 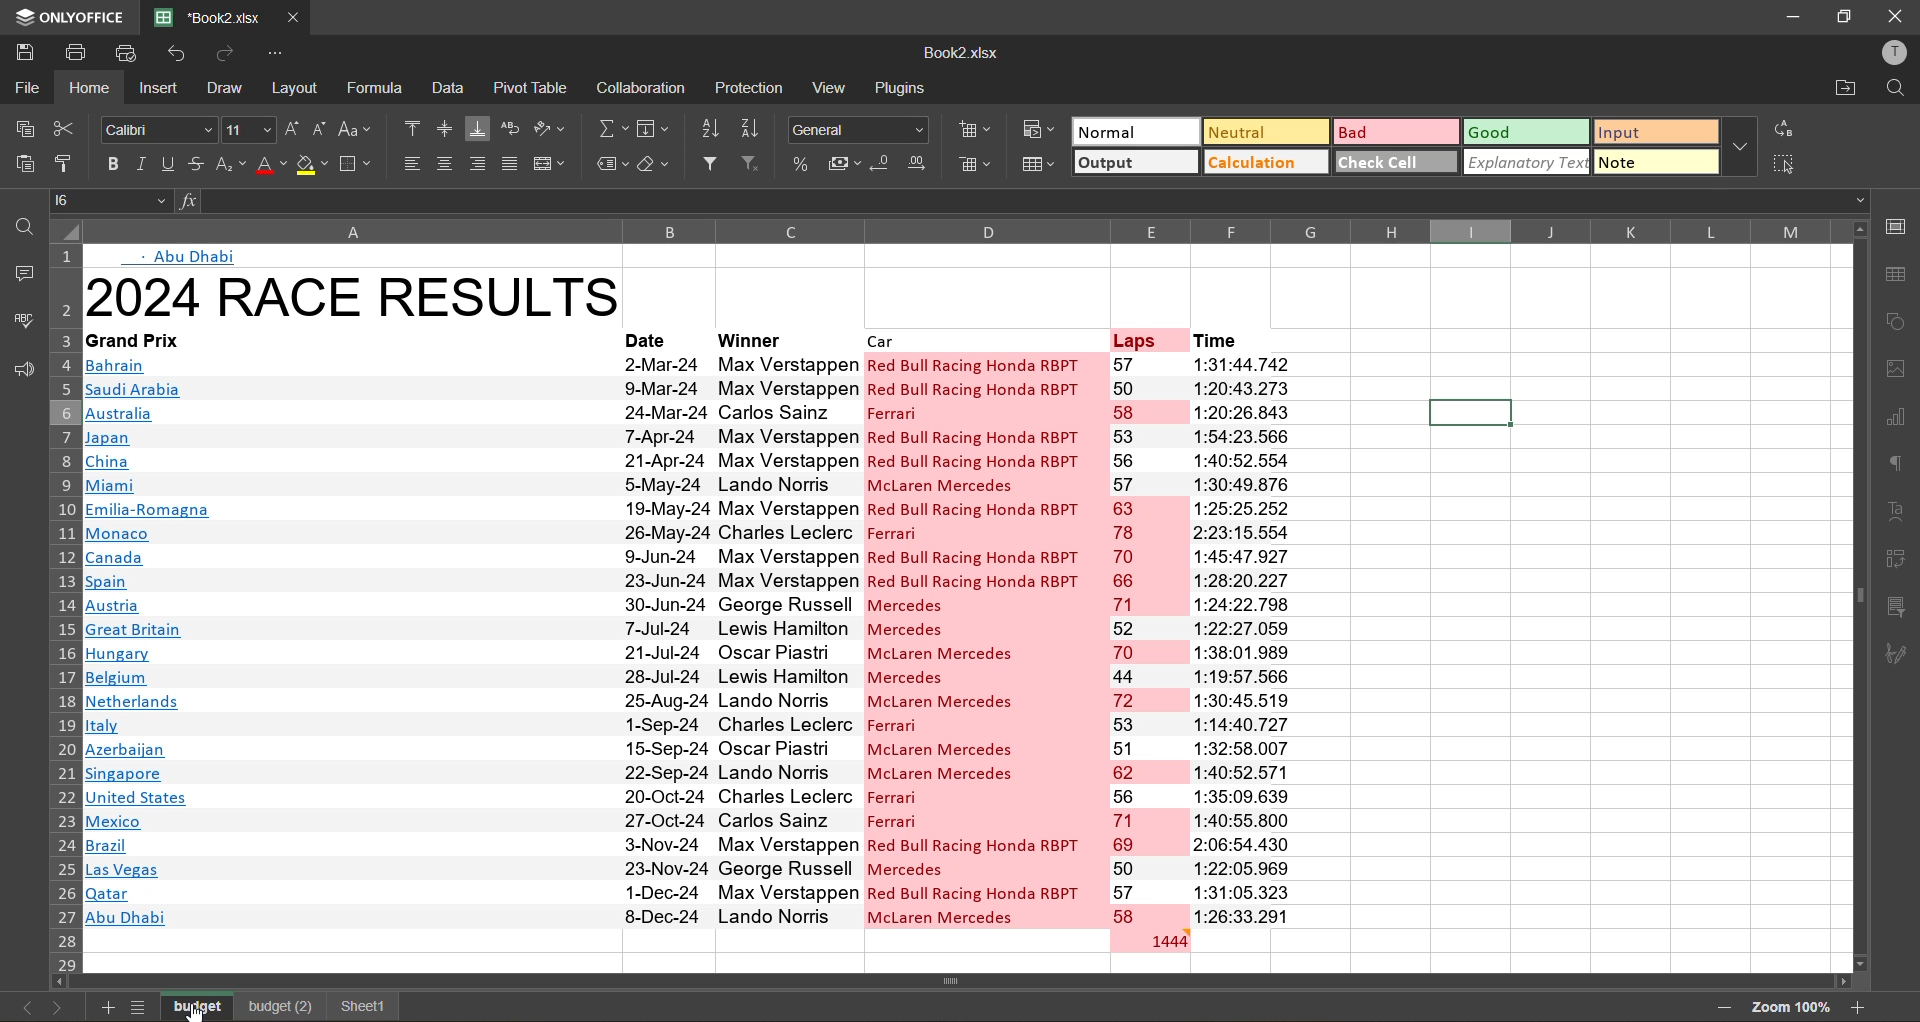 What do you see at coordinates (128, 51) in the screenshot?
I see `quick print` at bounding box center [128, 51].